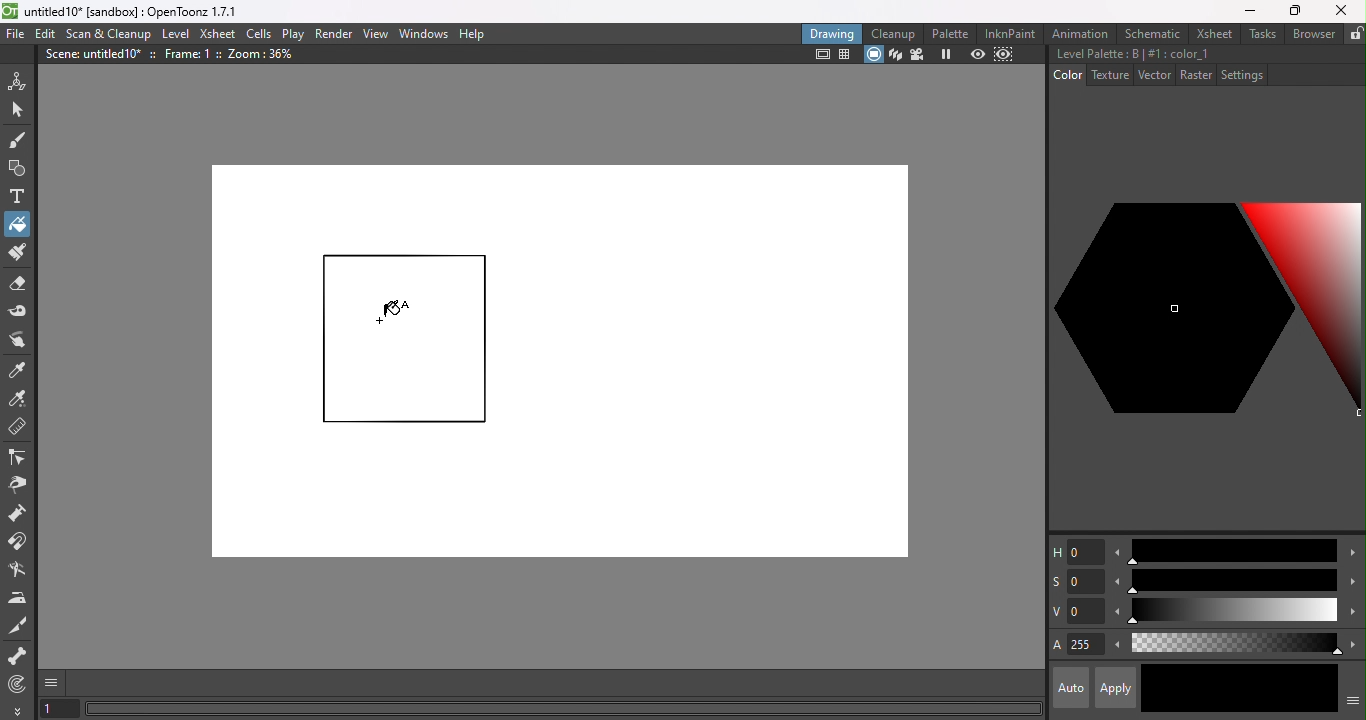  Describe the element at coordinates (952, 34) in the screenshot. I see `Palette` at that location.